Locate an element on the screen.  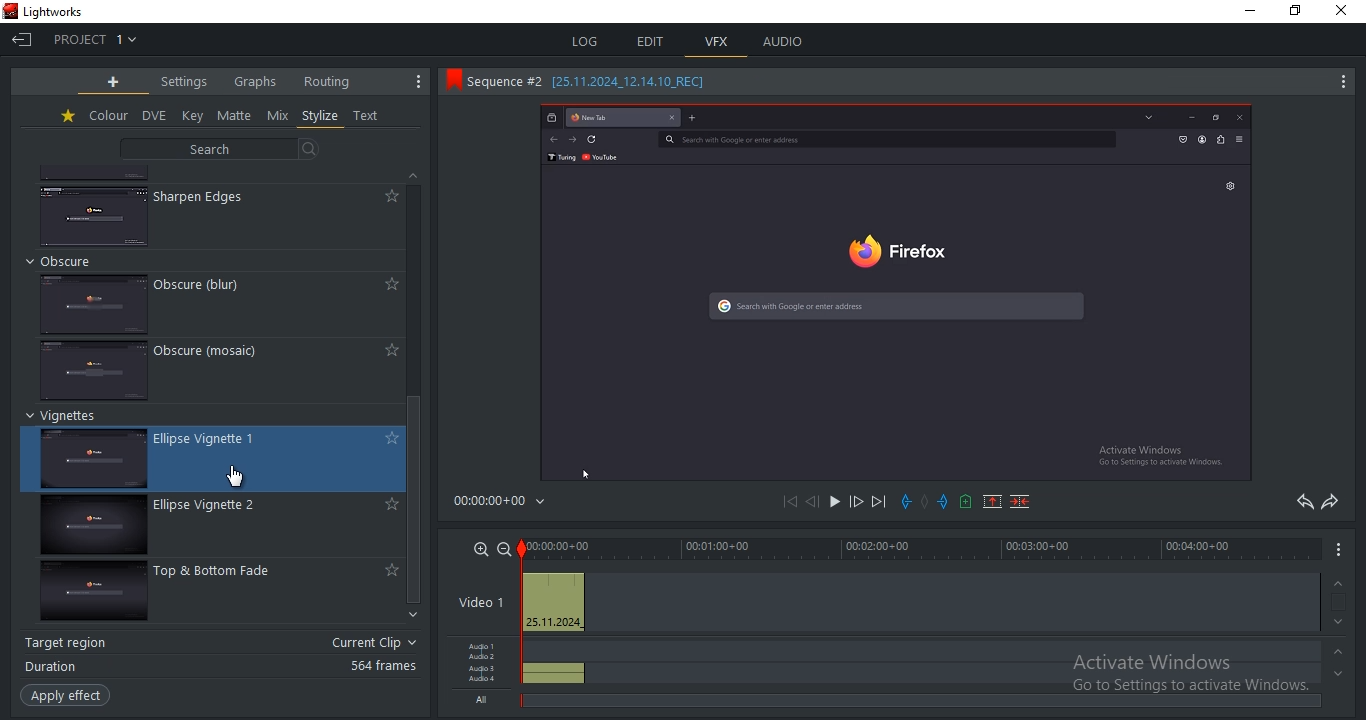
Add to favorites is located at coordinates (388, 285).